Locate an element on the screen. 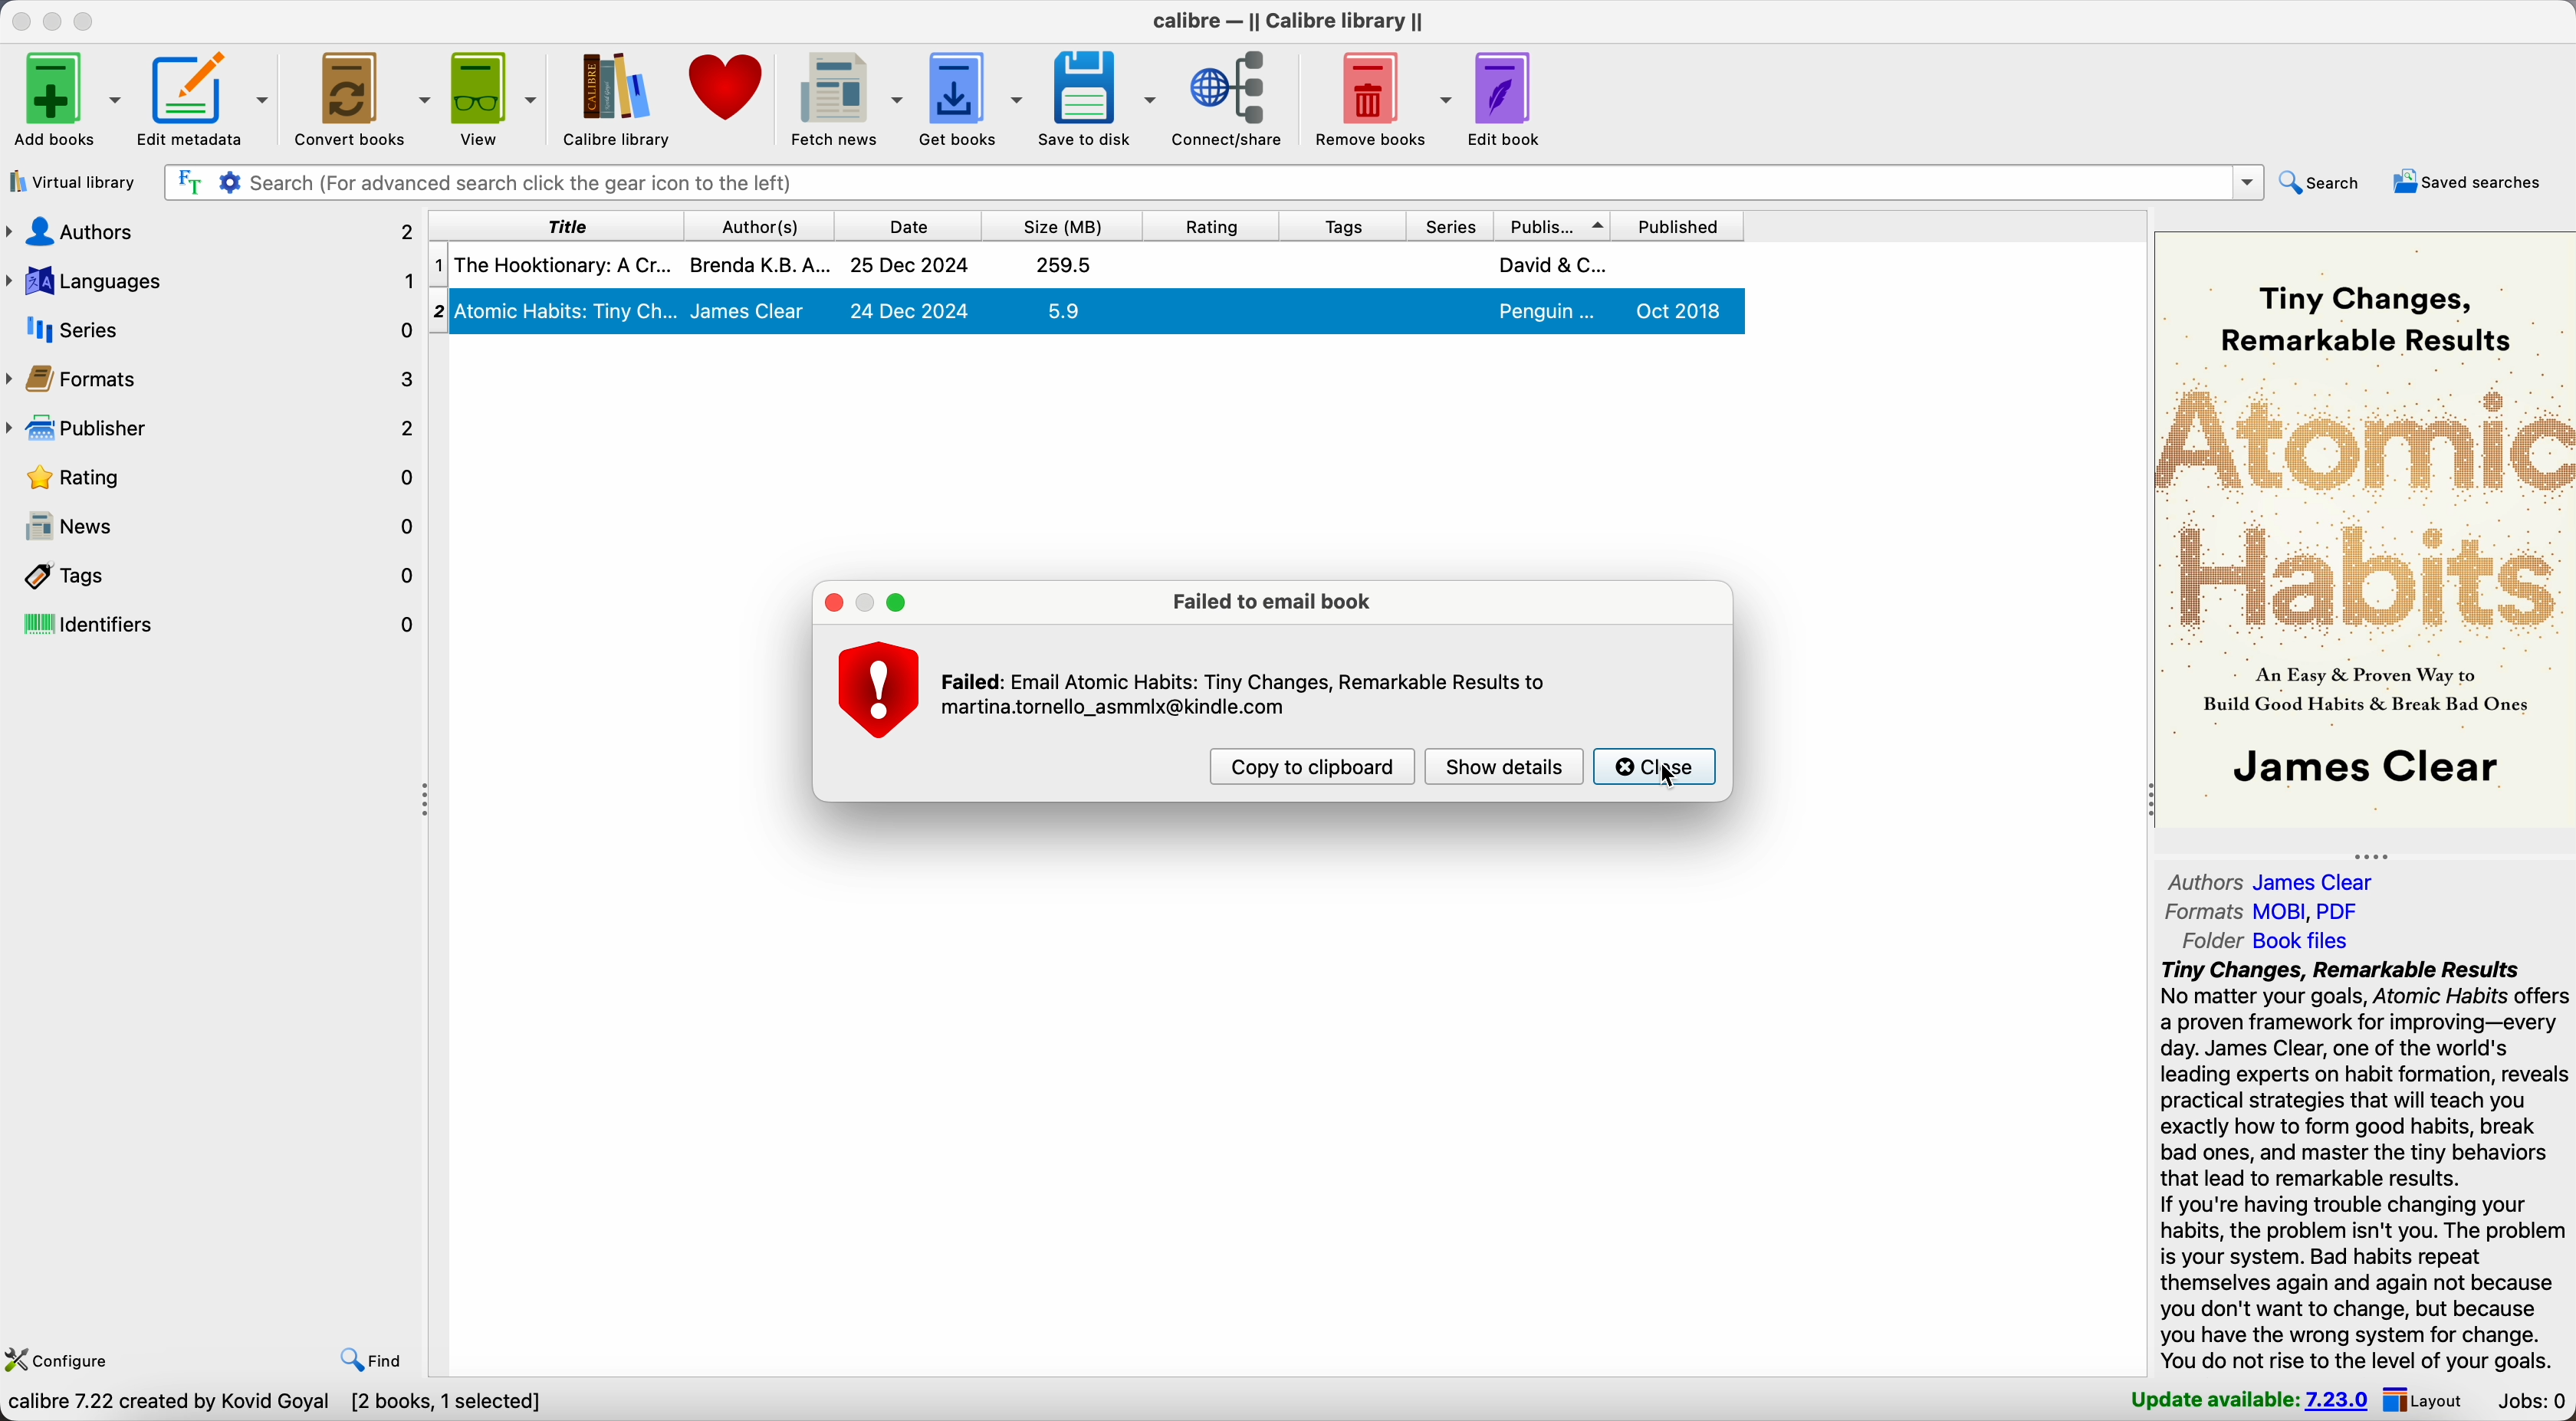 The height and width of the screenshot is (1421, 2576). formats is located at coordinates (2269, 910).